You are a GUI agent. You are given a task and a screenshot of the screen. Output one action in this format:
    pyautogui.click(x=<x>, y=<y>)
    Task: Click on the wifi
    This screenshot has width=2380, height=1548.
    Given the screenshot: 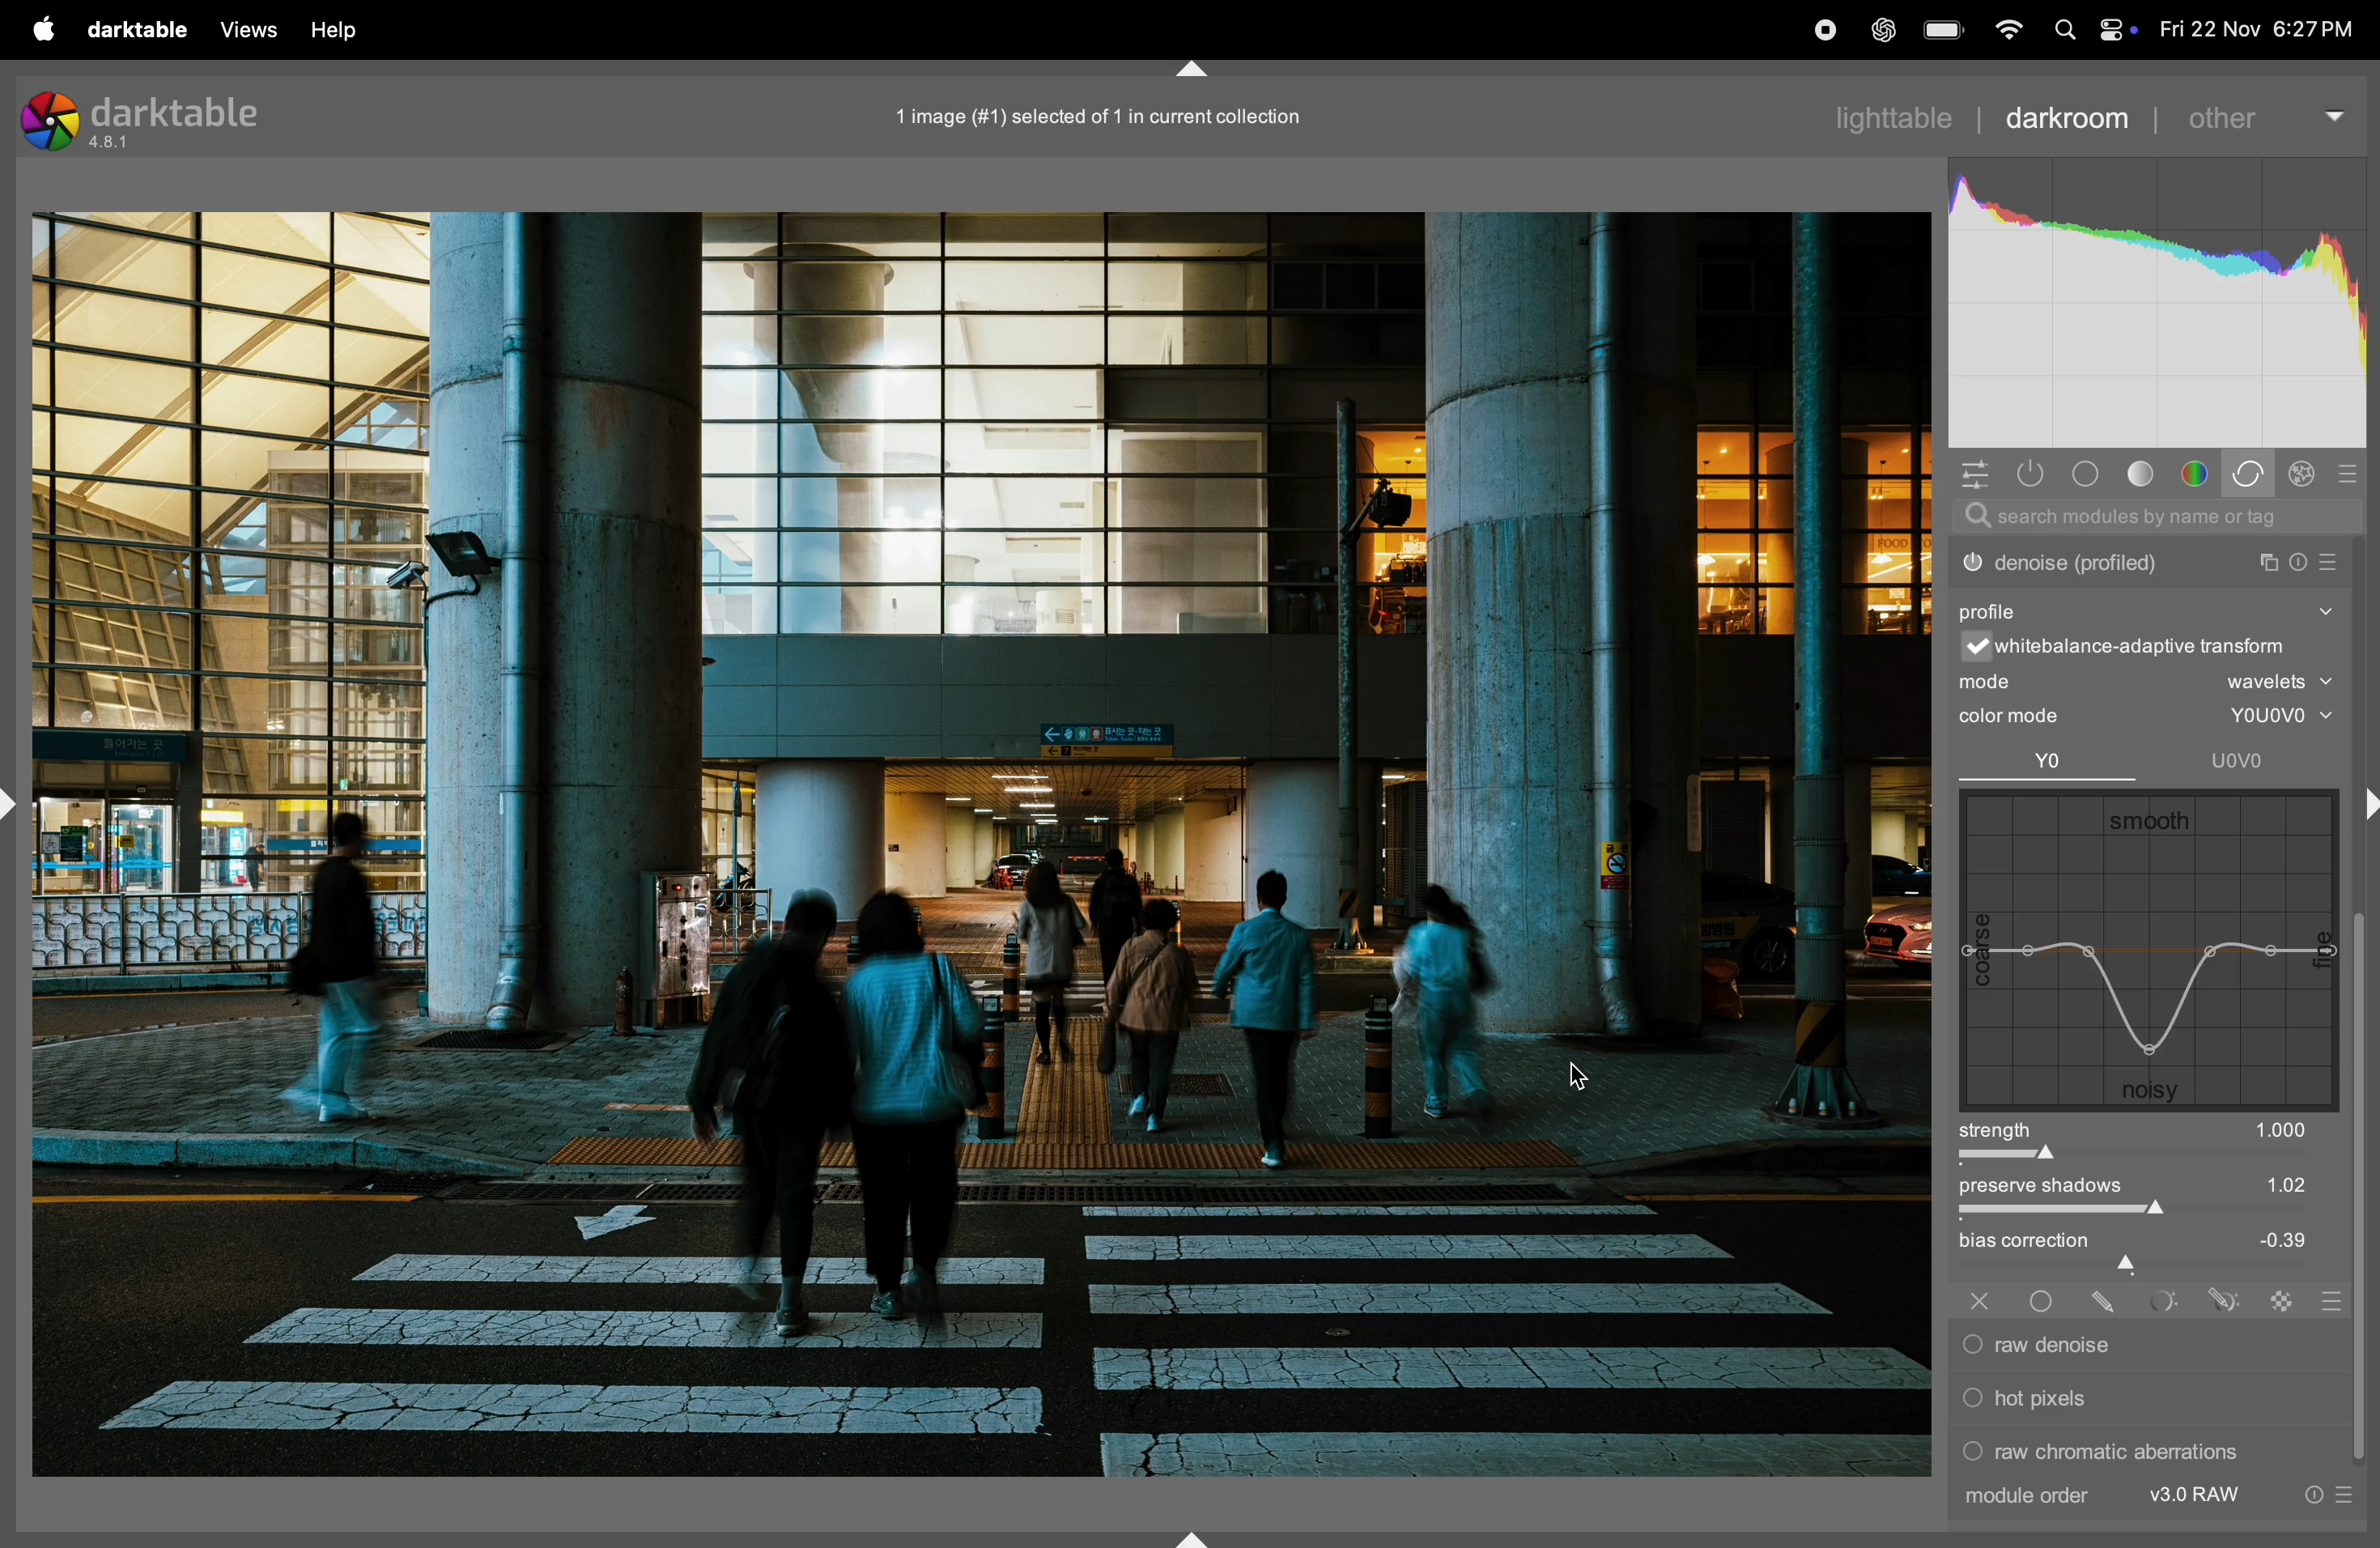 What is the action you would take?
    pyautogui.click(x=2007, y=31)
    